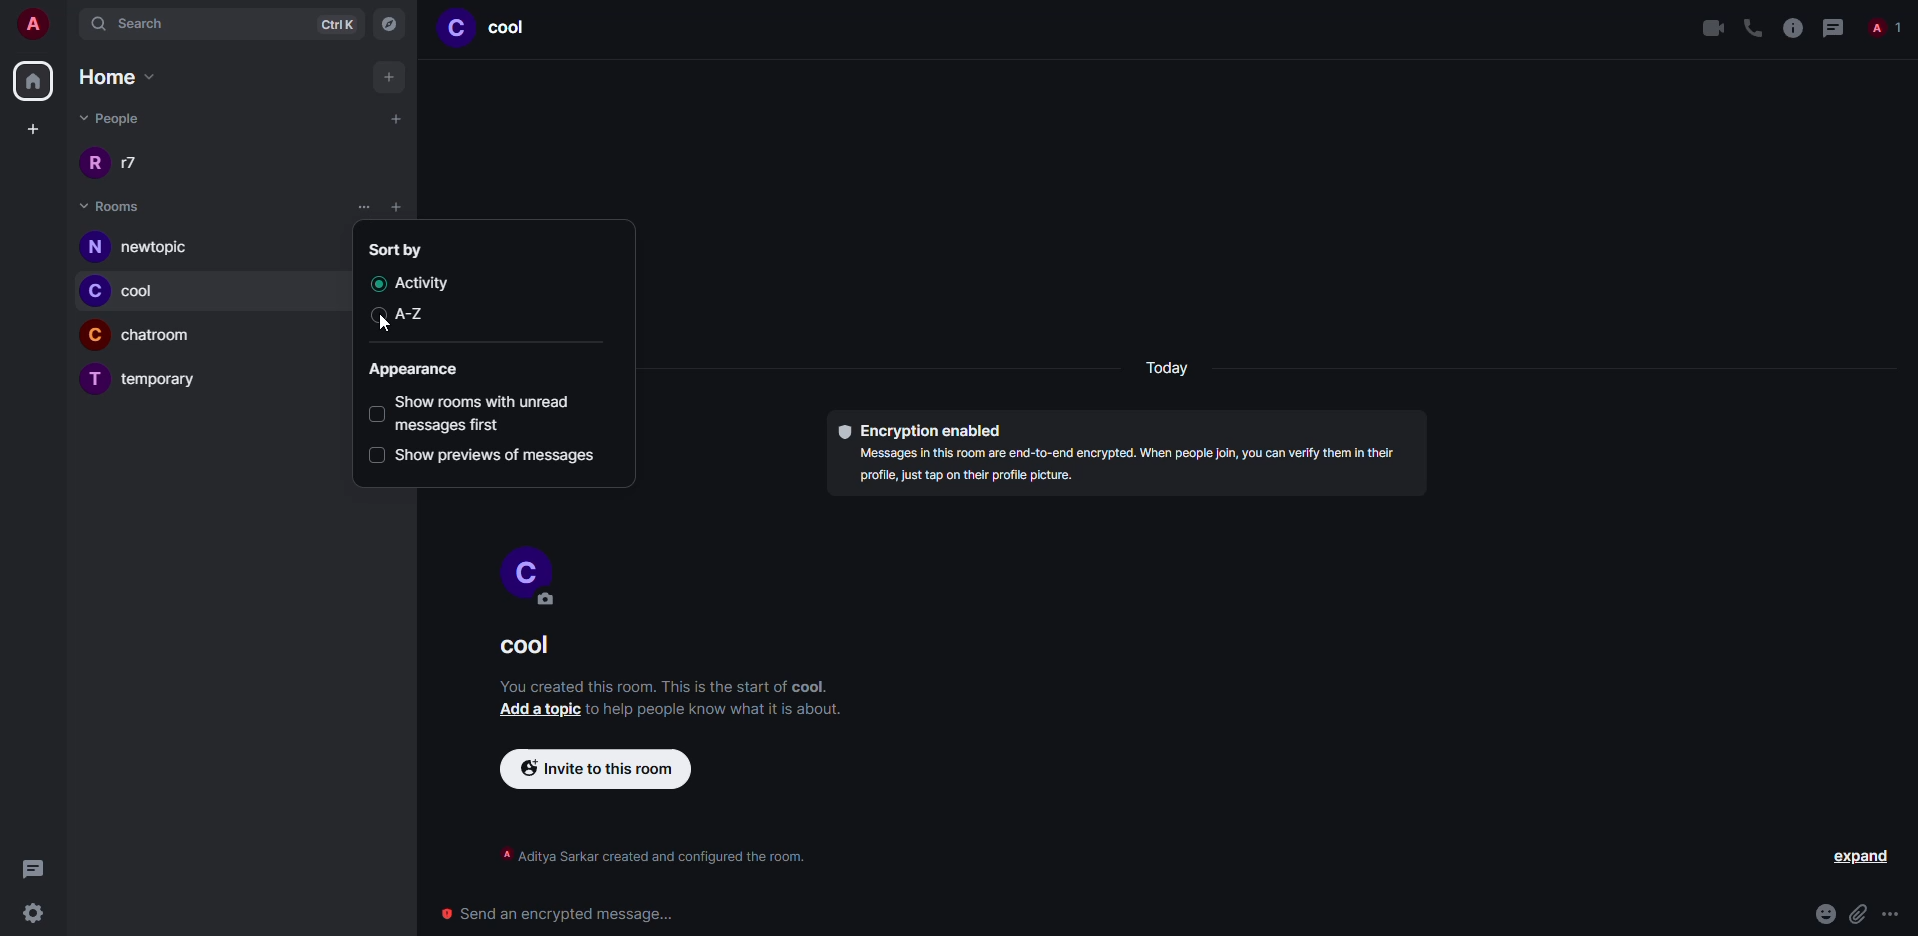 The width and height of the screenshot is (1918, 936). What do you see at coordinates (376, 414) in the screenshot?
I see `select` at bounding box center [376, 414].